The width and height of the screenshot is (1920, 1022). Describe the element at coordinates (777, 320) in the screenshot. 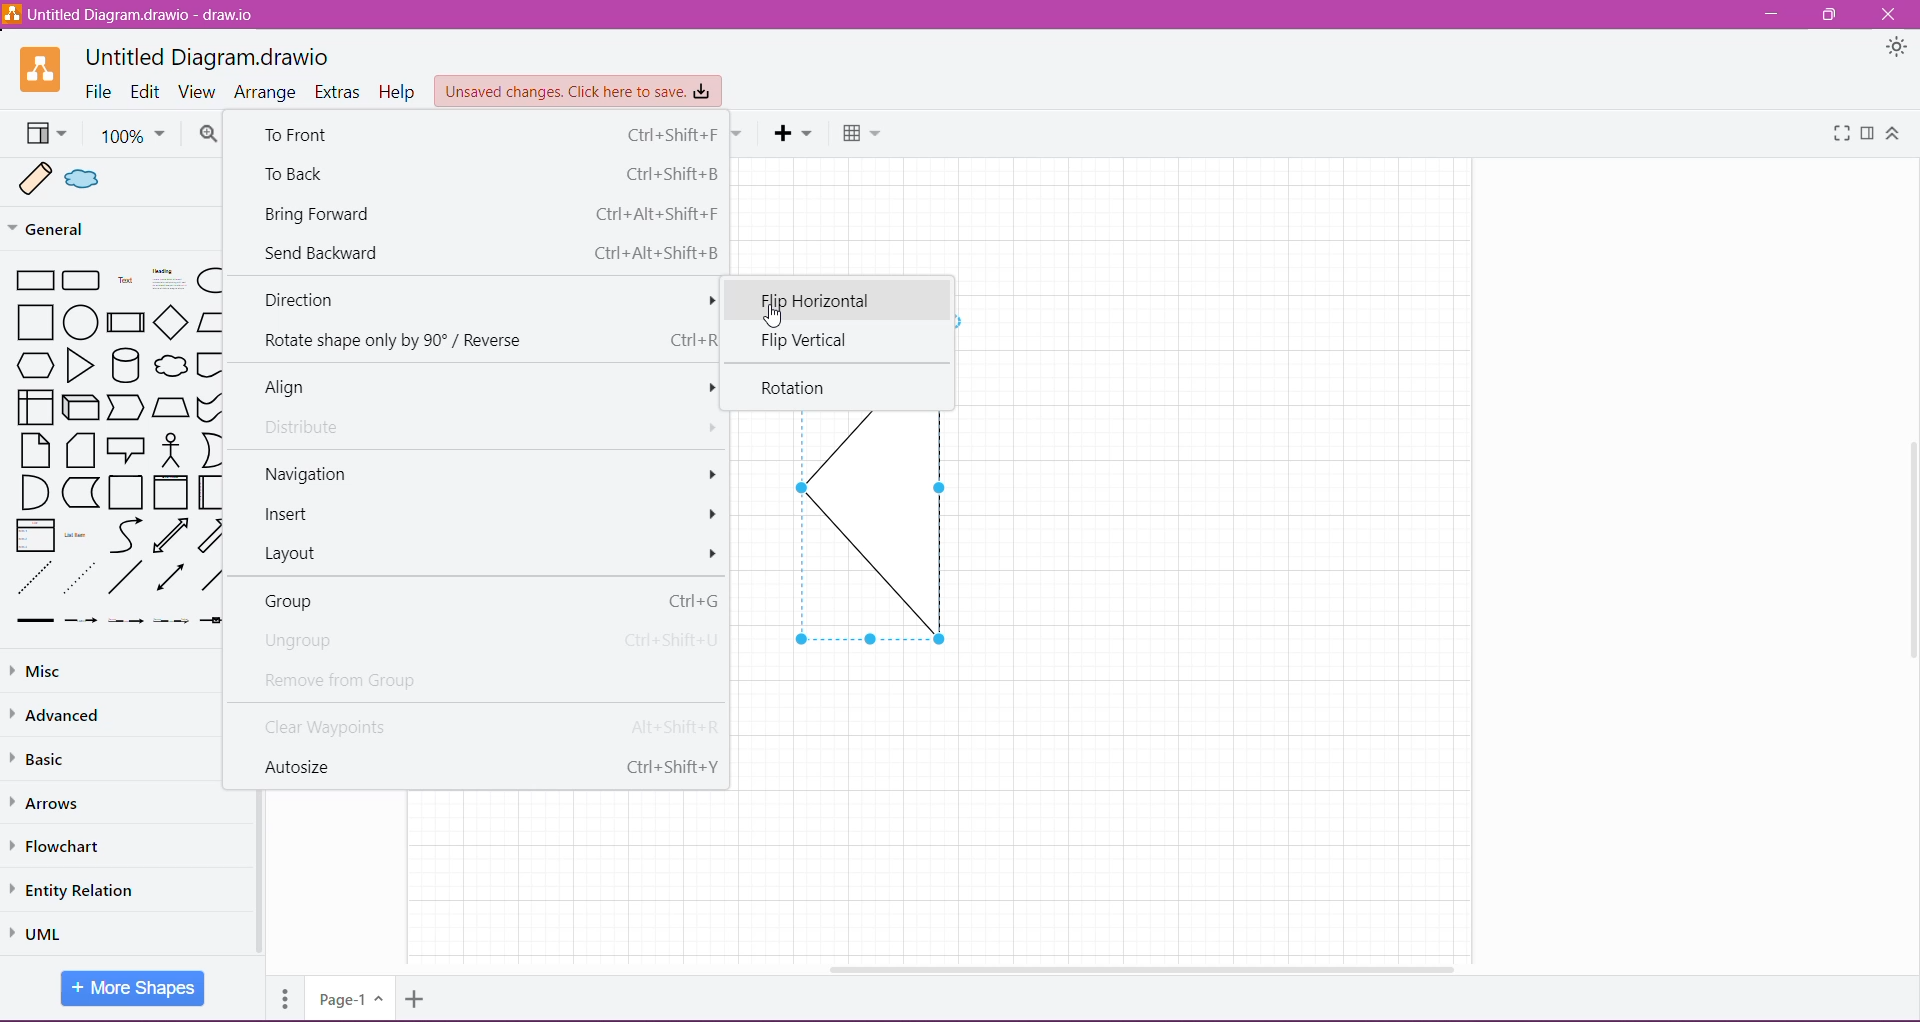

I see `cursor` at that location.